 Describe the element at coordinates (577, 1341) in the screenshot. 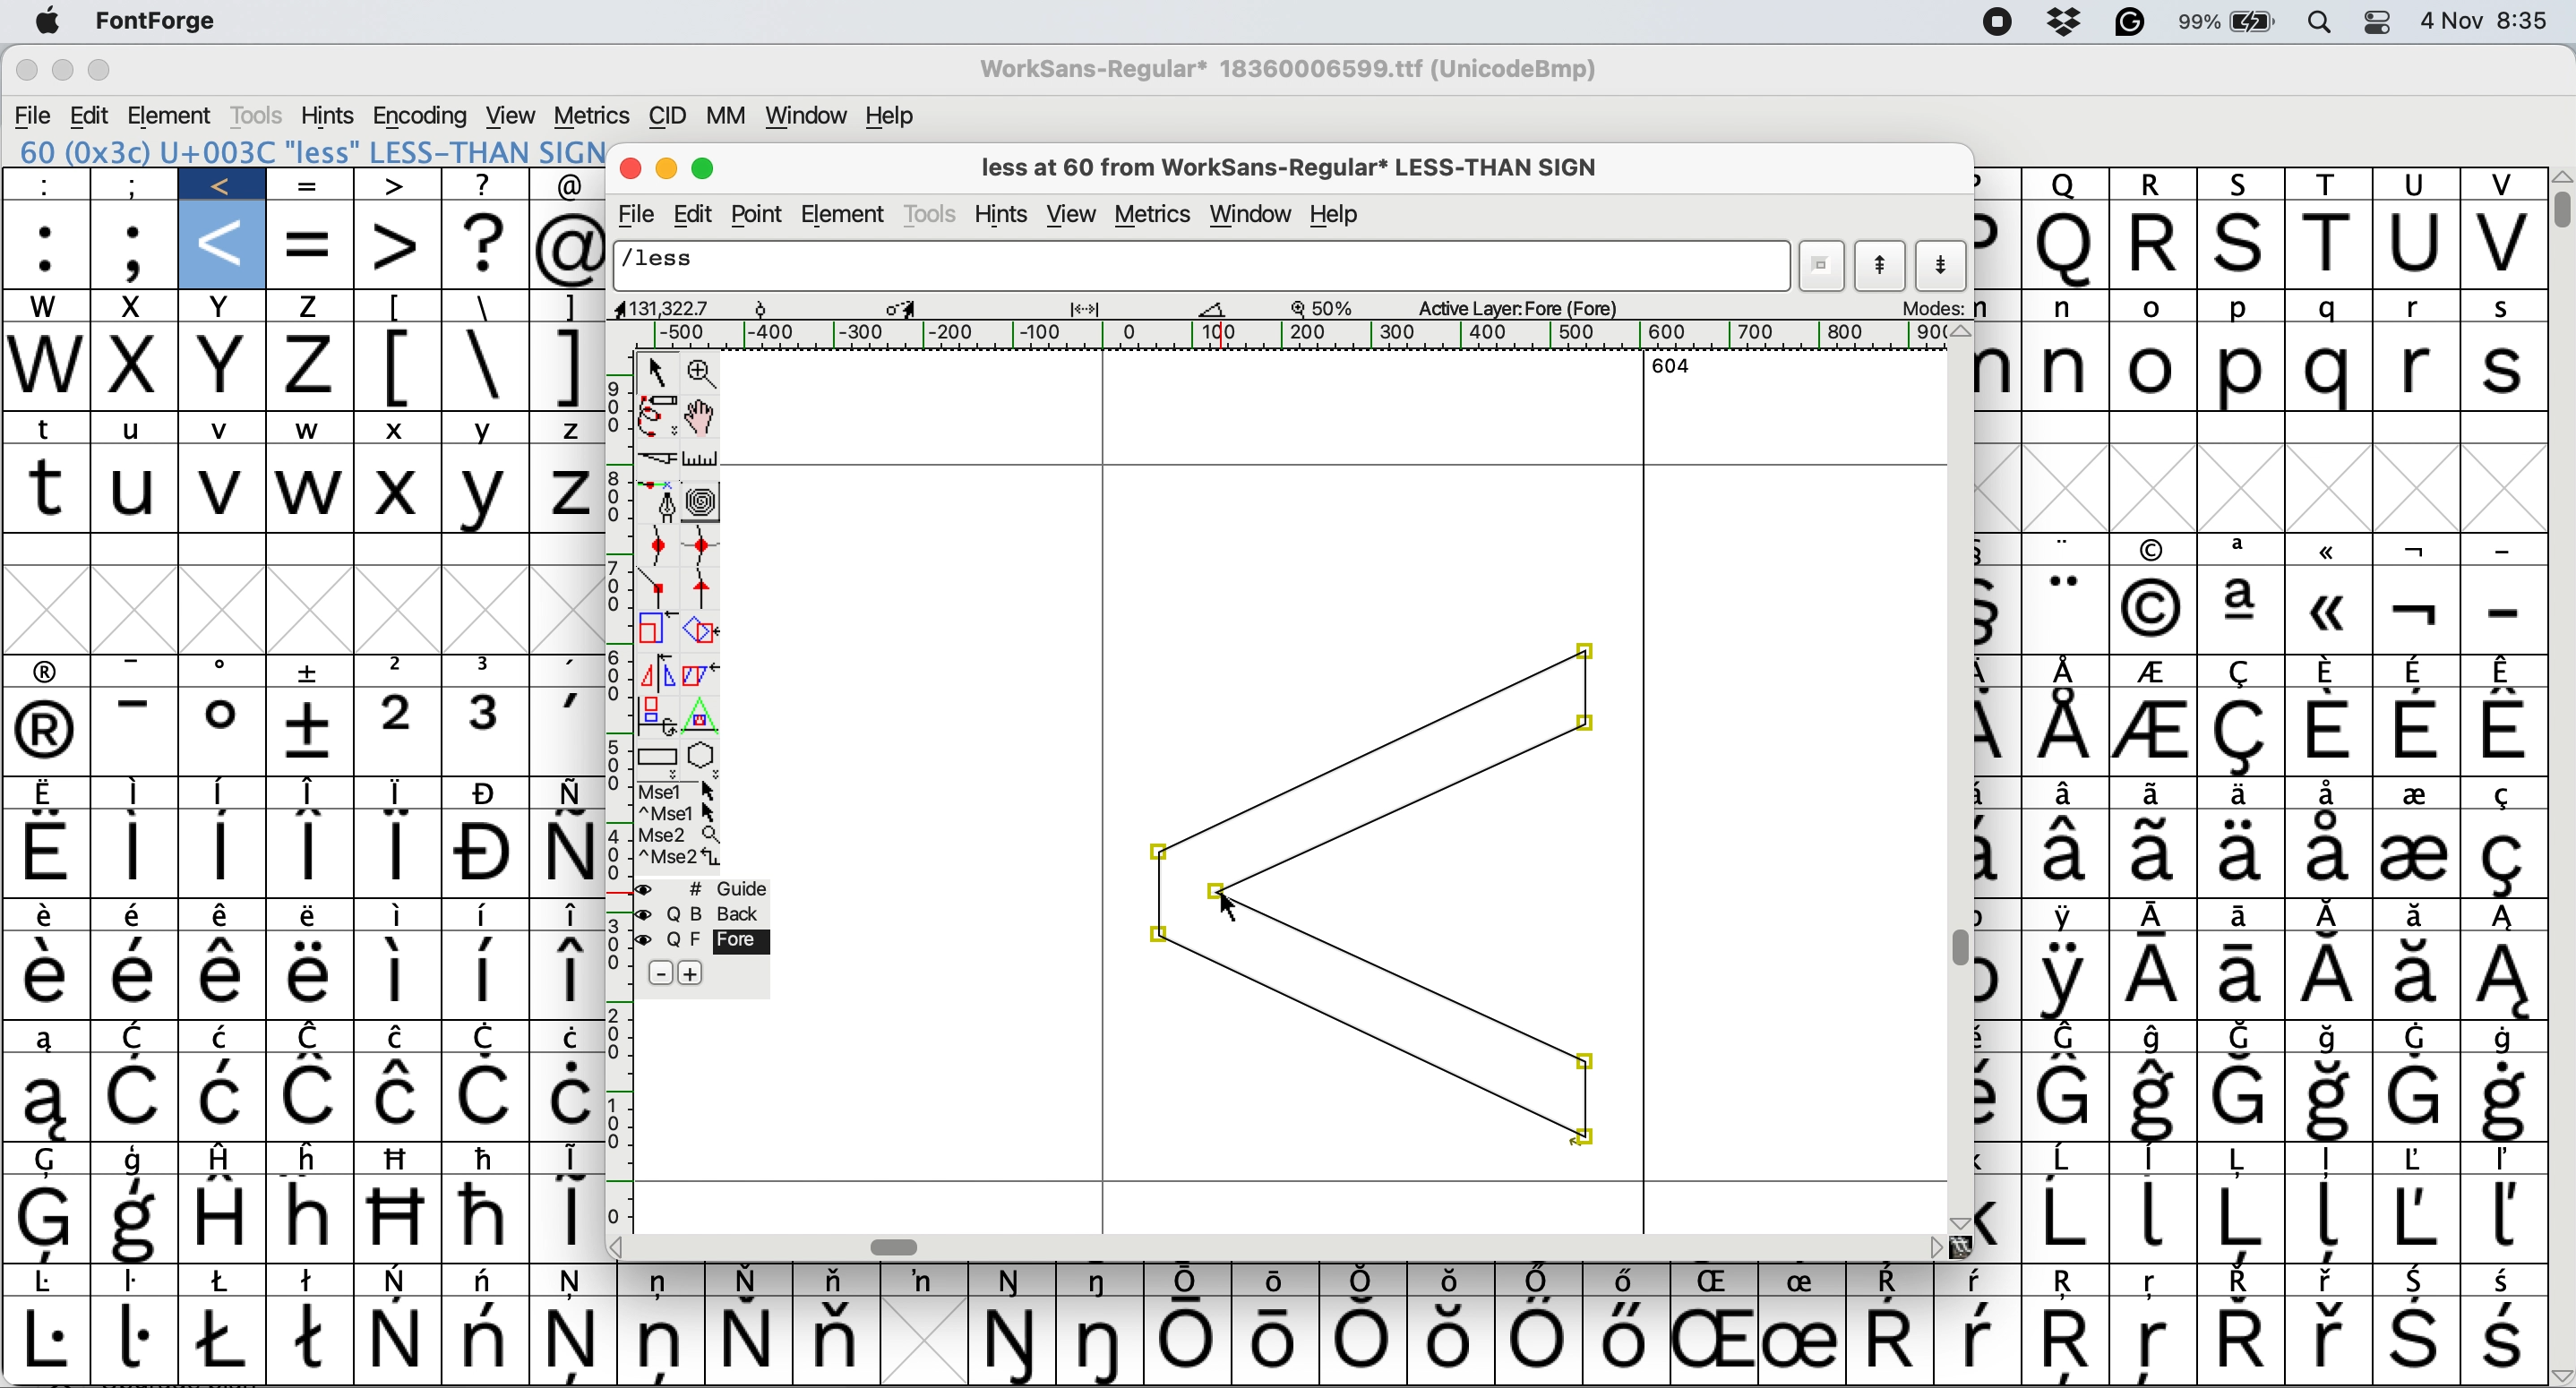

I see `Symbol` at that location.